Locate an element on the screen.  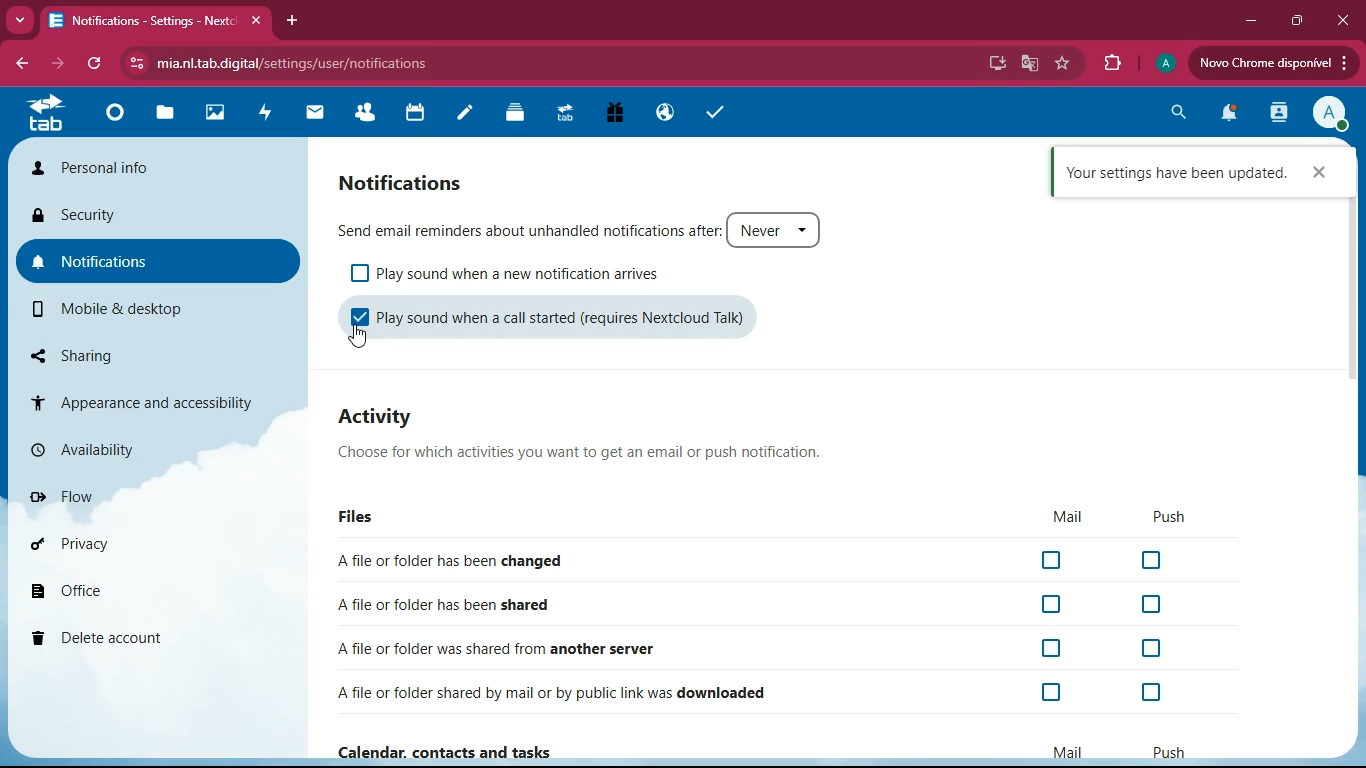
home is located at coordinates (113, 120).